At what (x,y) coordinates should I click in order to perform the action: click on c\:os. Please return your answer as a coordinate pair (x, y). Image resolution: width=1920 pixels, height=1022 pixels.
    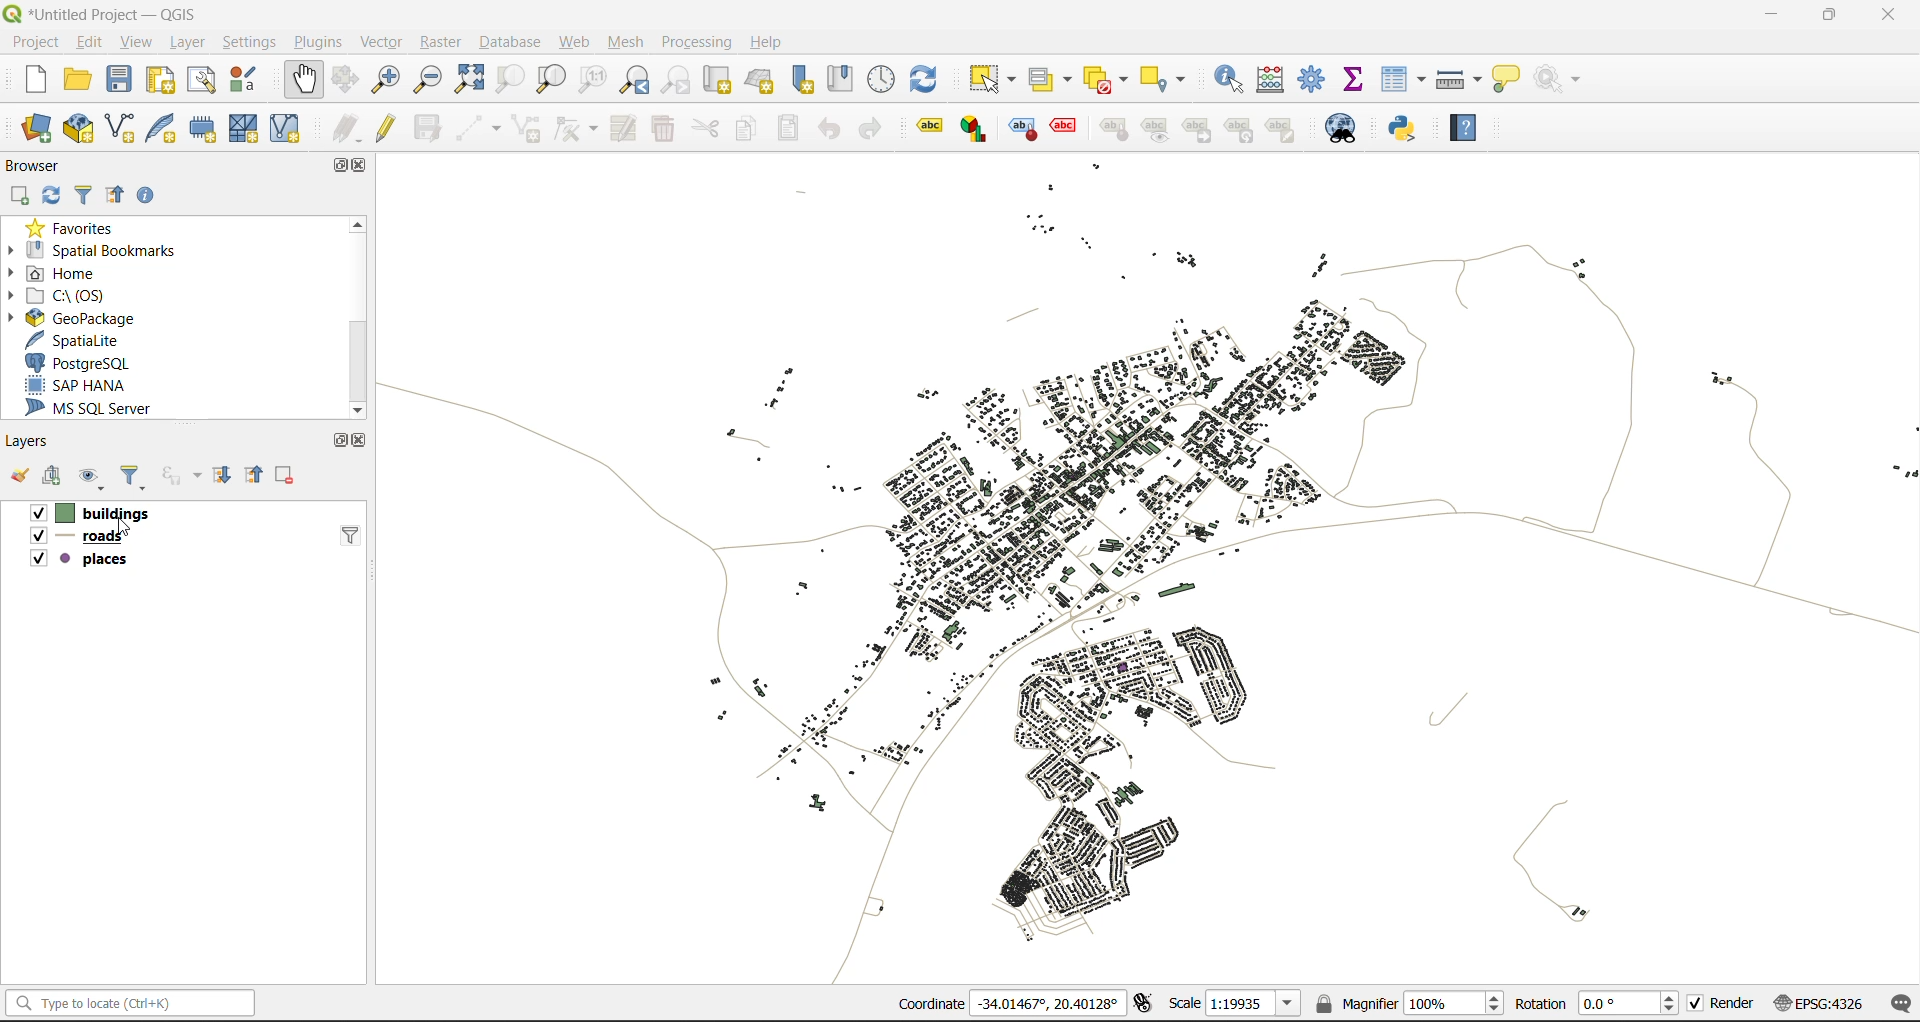
    Looking at the image, I should click on (72, 296).